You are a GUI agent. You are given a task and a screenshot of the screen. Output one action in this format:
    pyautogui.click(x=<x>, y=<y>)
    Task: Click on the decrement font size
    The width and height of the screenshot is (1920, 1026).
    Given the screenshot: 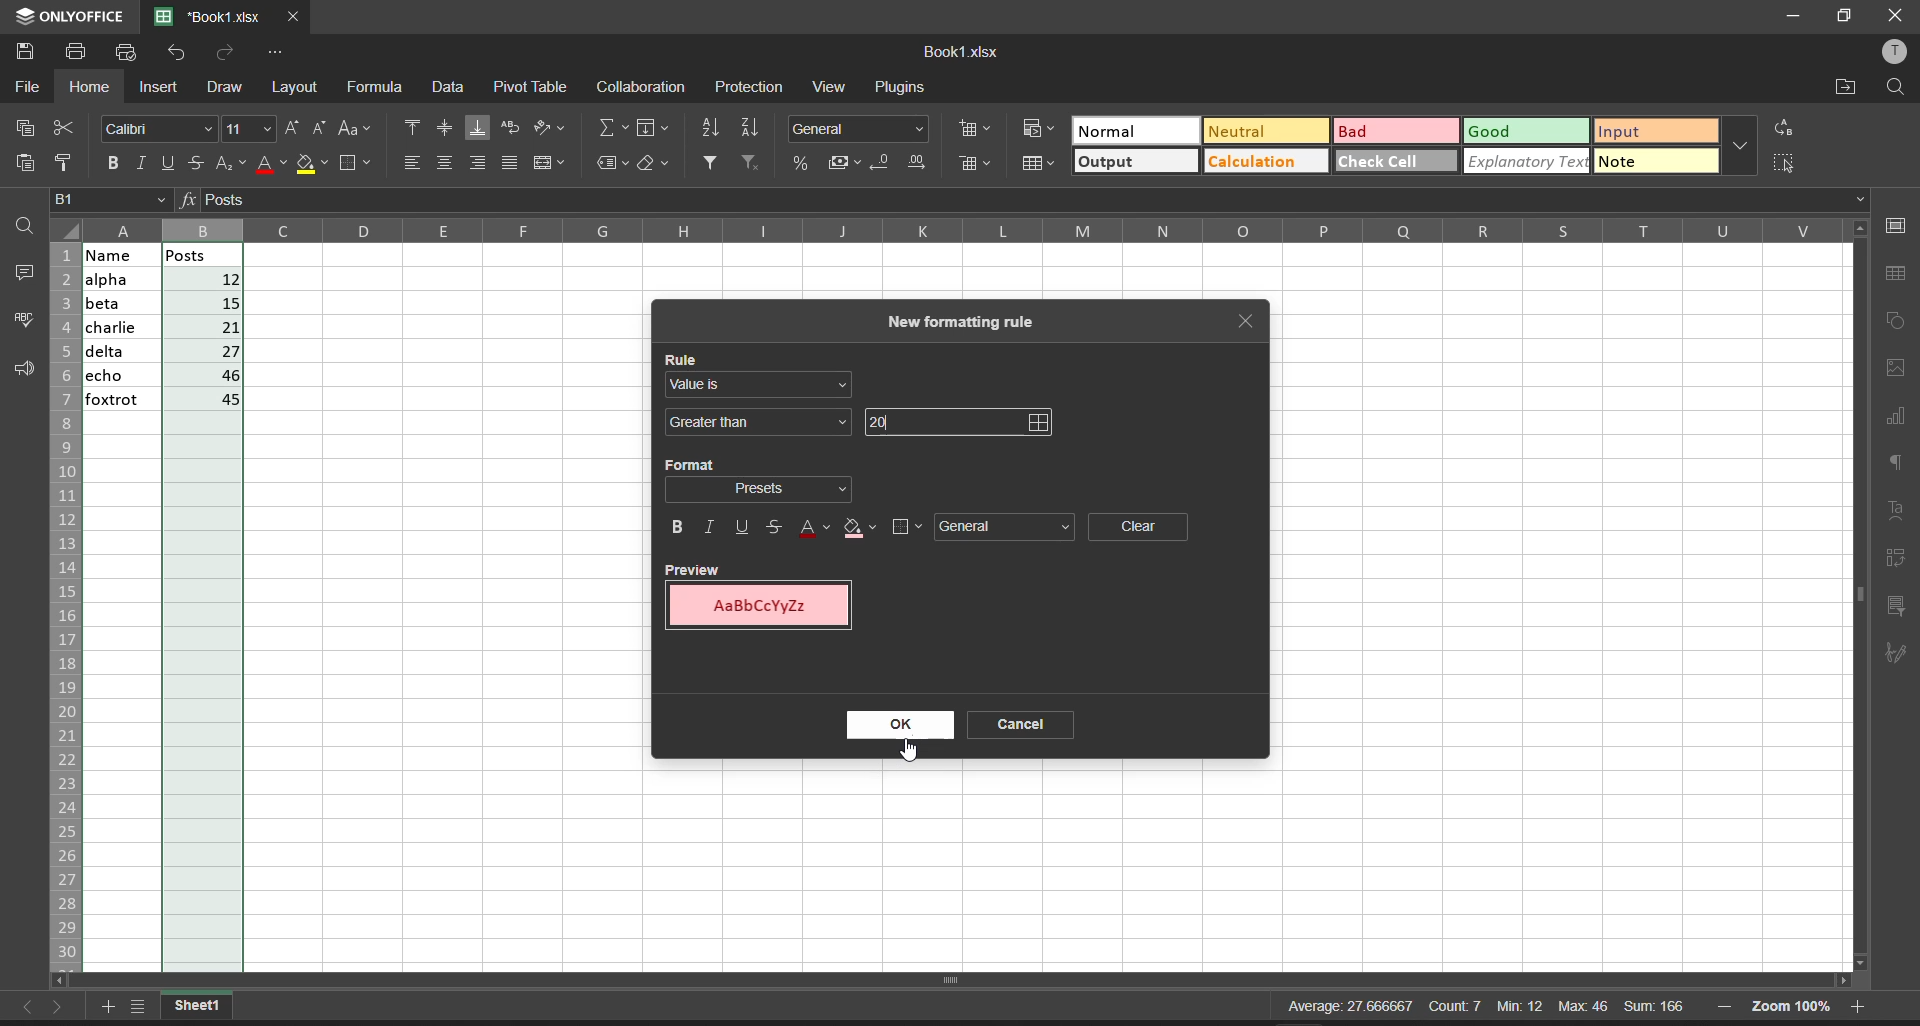 What is the action you would take?
    pyautogui.click(x=321, y=125)
    